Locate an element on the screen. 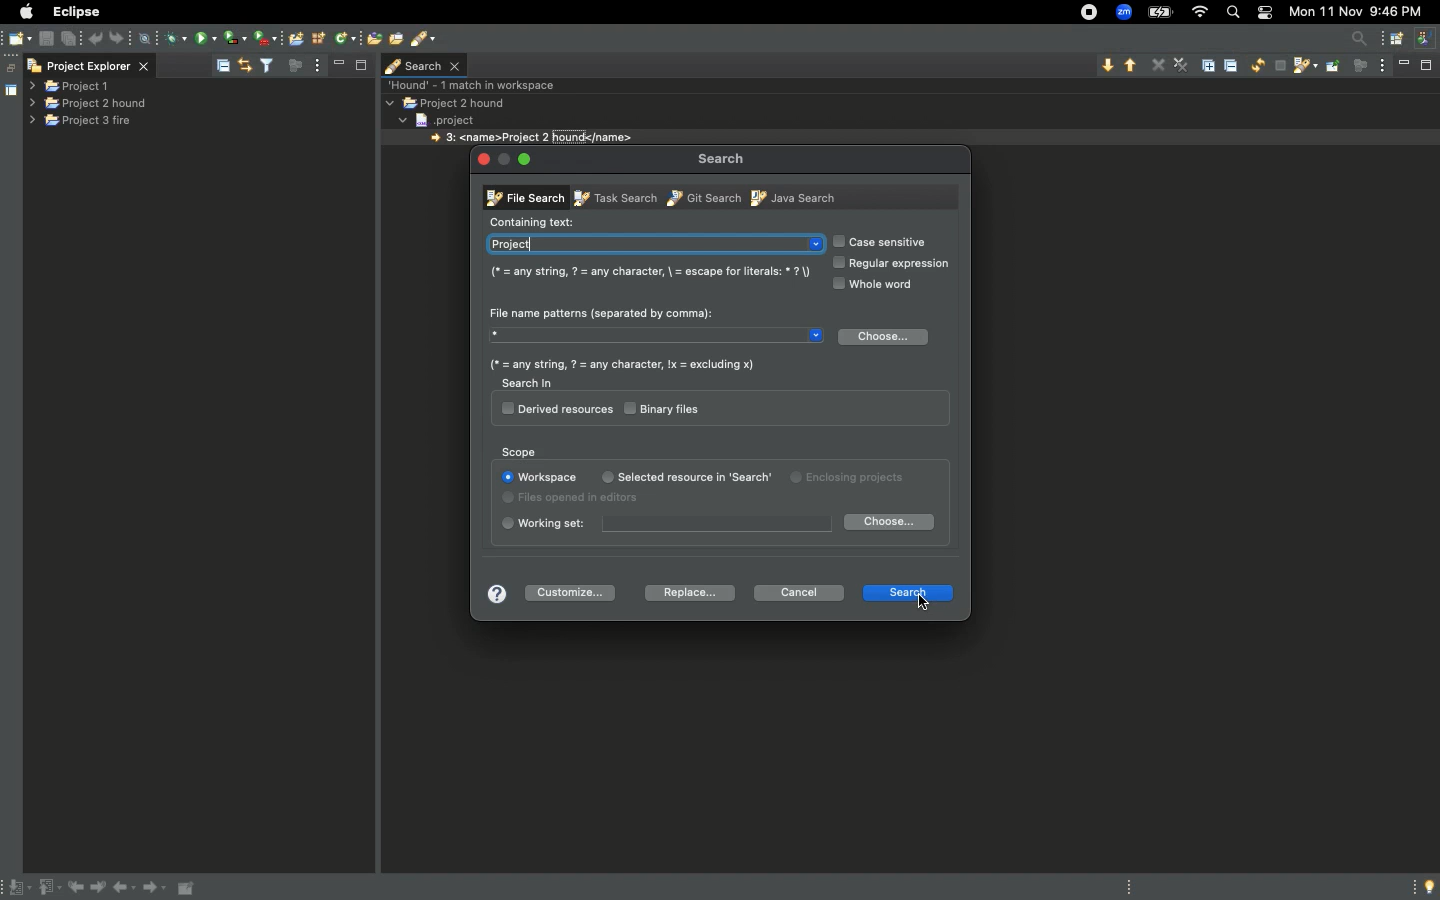 The width and height of the screenshot is (1440, 900). save all is located at coordinates (70, 37).